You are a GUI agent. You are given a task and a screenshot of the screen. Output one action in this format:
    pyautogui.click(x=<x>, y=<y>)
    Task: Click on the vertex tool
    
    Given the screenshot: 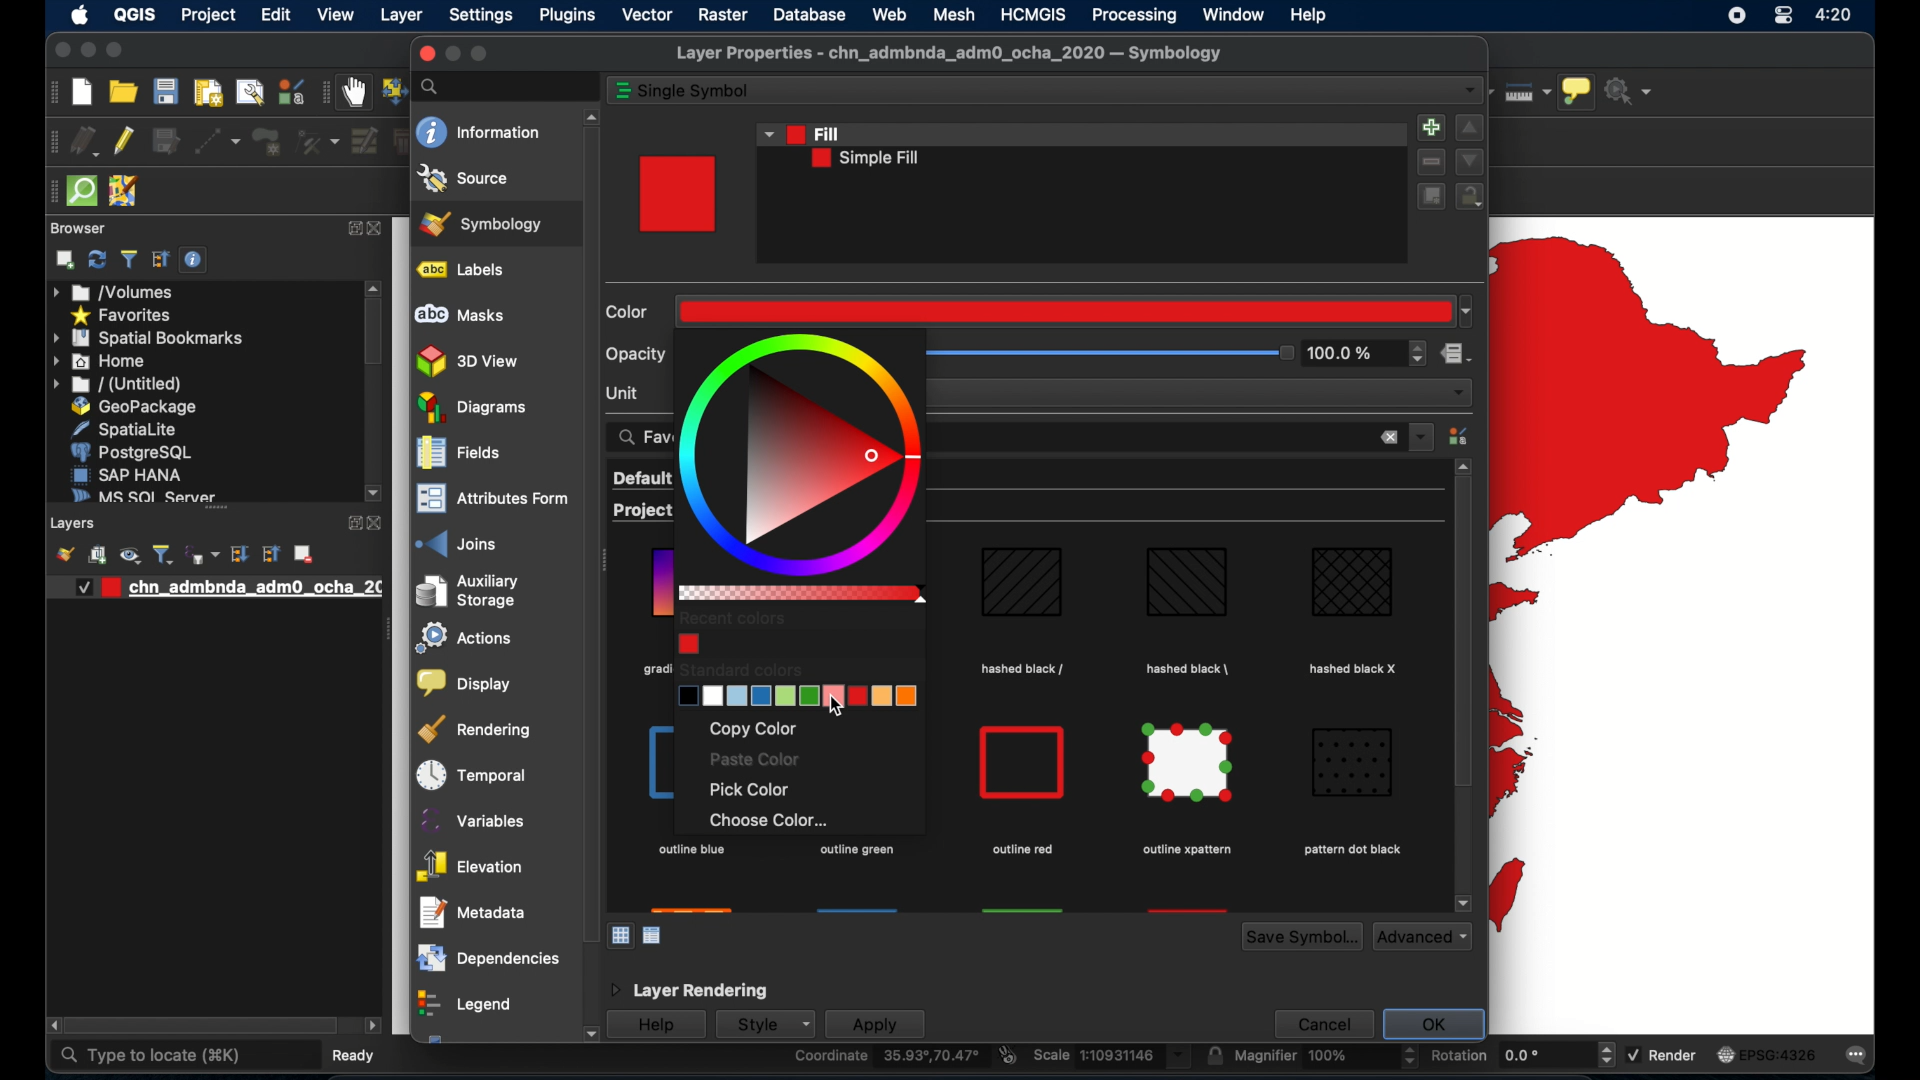 What is the action you would take?
    pyautogui.click(x=317, y=142)
    